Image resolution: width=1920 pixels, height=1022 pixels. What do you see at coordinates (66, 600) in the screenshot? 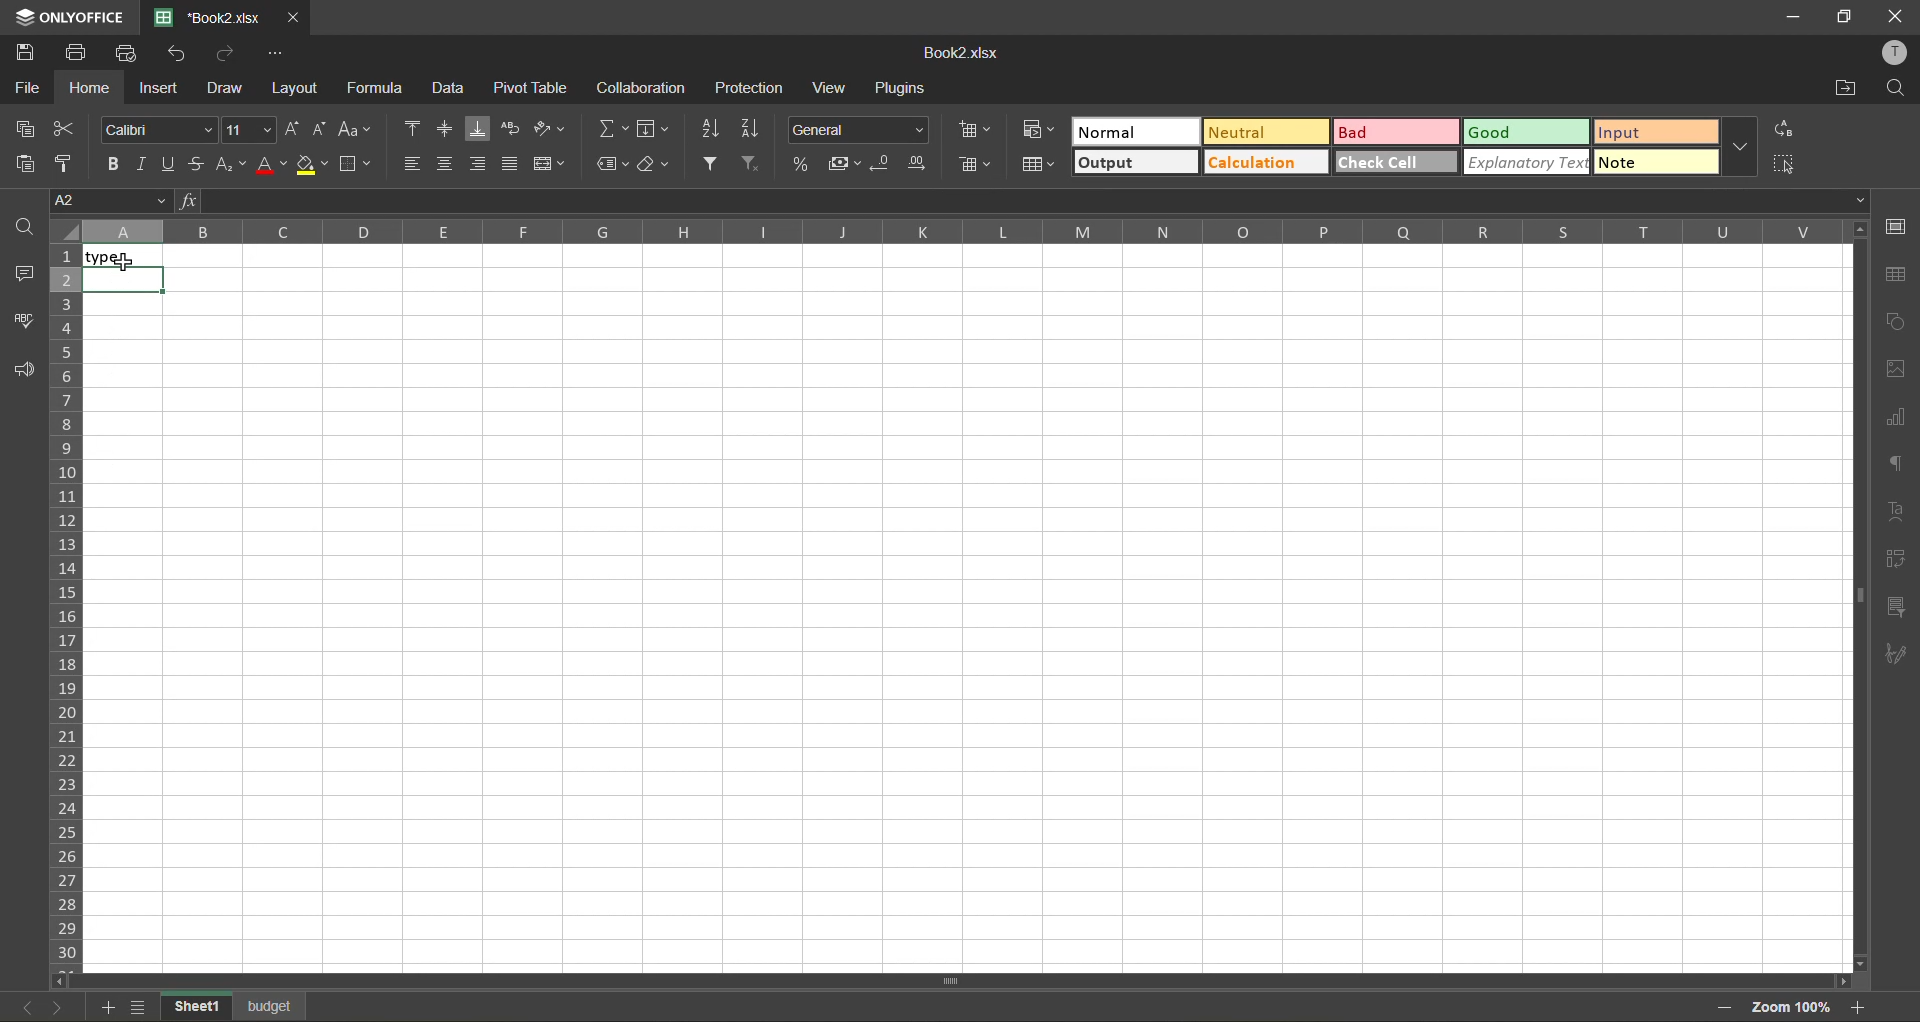
I see `row numbers` at bounding box center [66, 600].